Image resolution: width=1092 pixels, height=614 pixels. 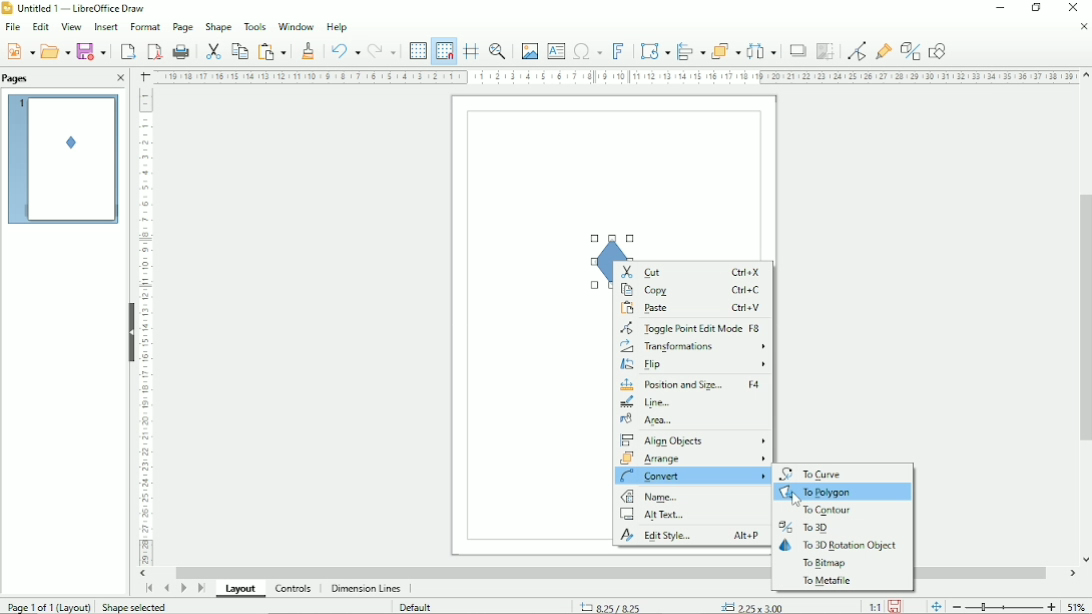 What do you see at coordinates (366, 589) in the screenshot?
I see `Dimension lines` at bounding box center [366, 589].